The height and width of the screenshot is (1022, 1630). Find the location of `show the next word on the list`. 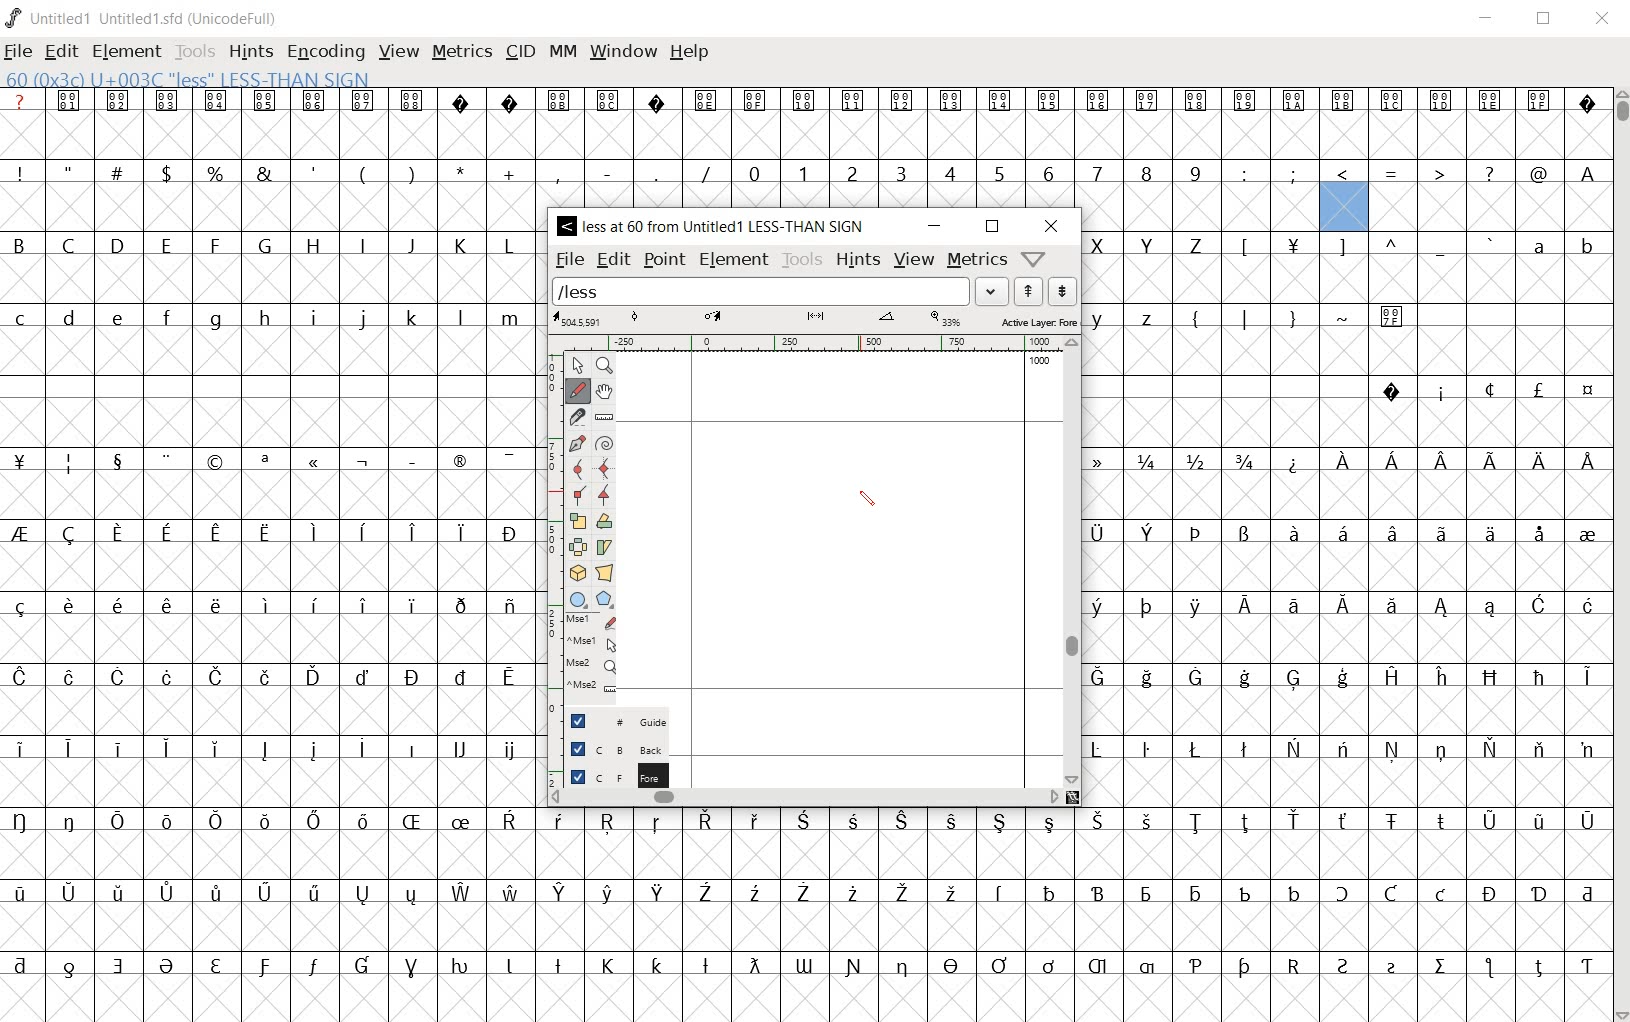

show the next word on the list is located at coordinates (1032, 291).